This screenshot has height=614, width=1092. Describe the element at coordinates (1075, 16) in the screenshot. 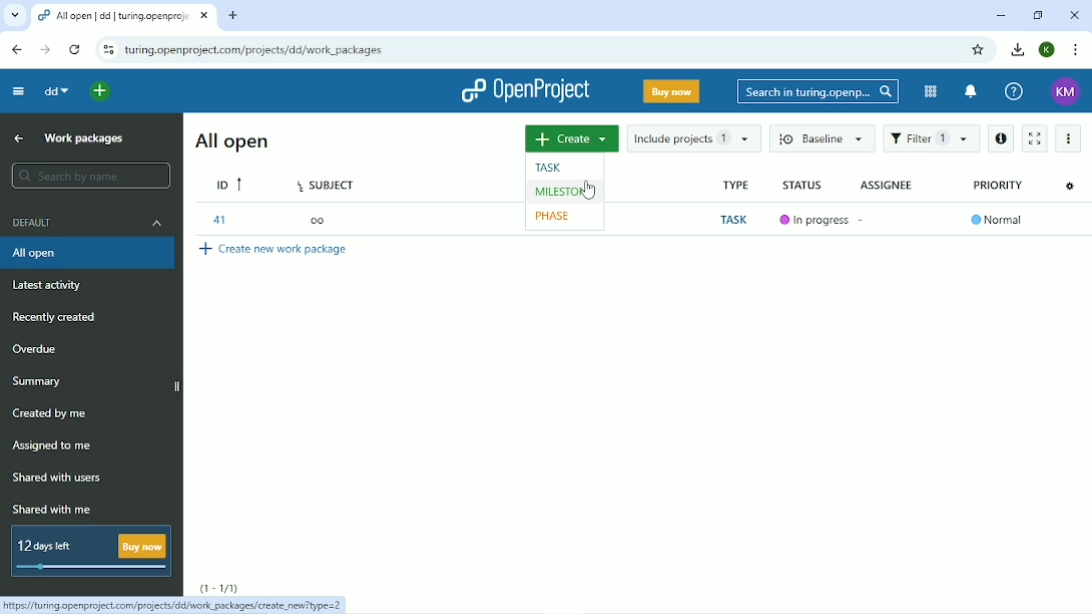

I see `Close` at that location.